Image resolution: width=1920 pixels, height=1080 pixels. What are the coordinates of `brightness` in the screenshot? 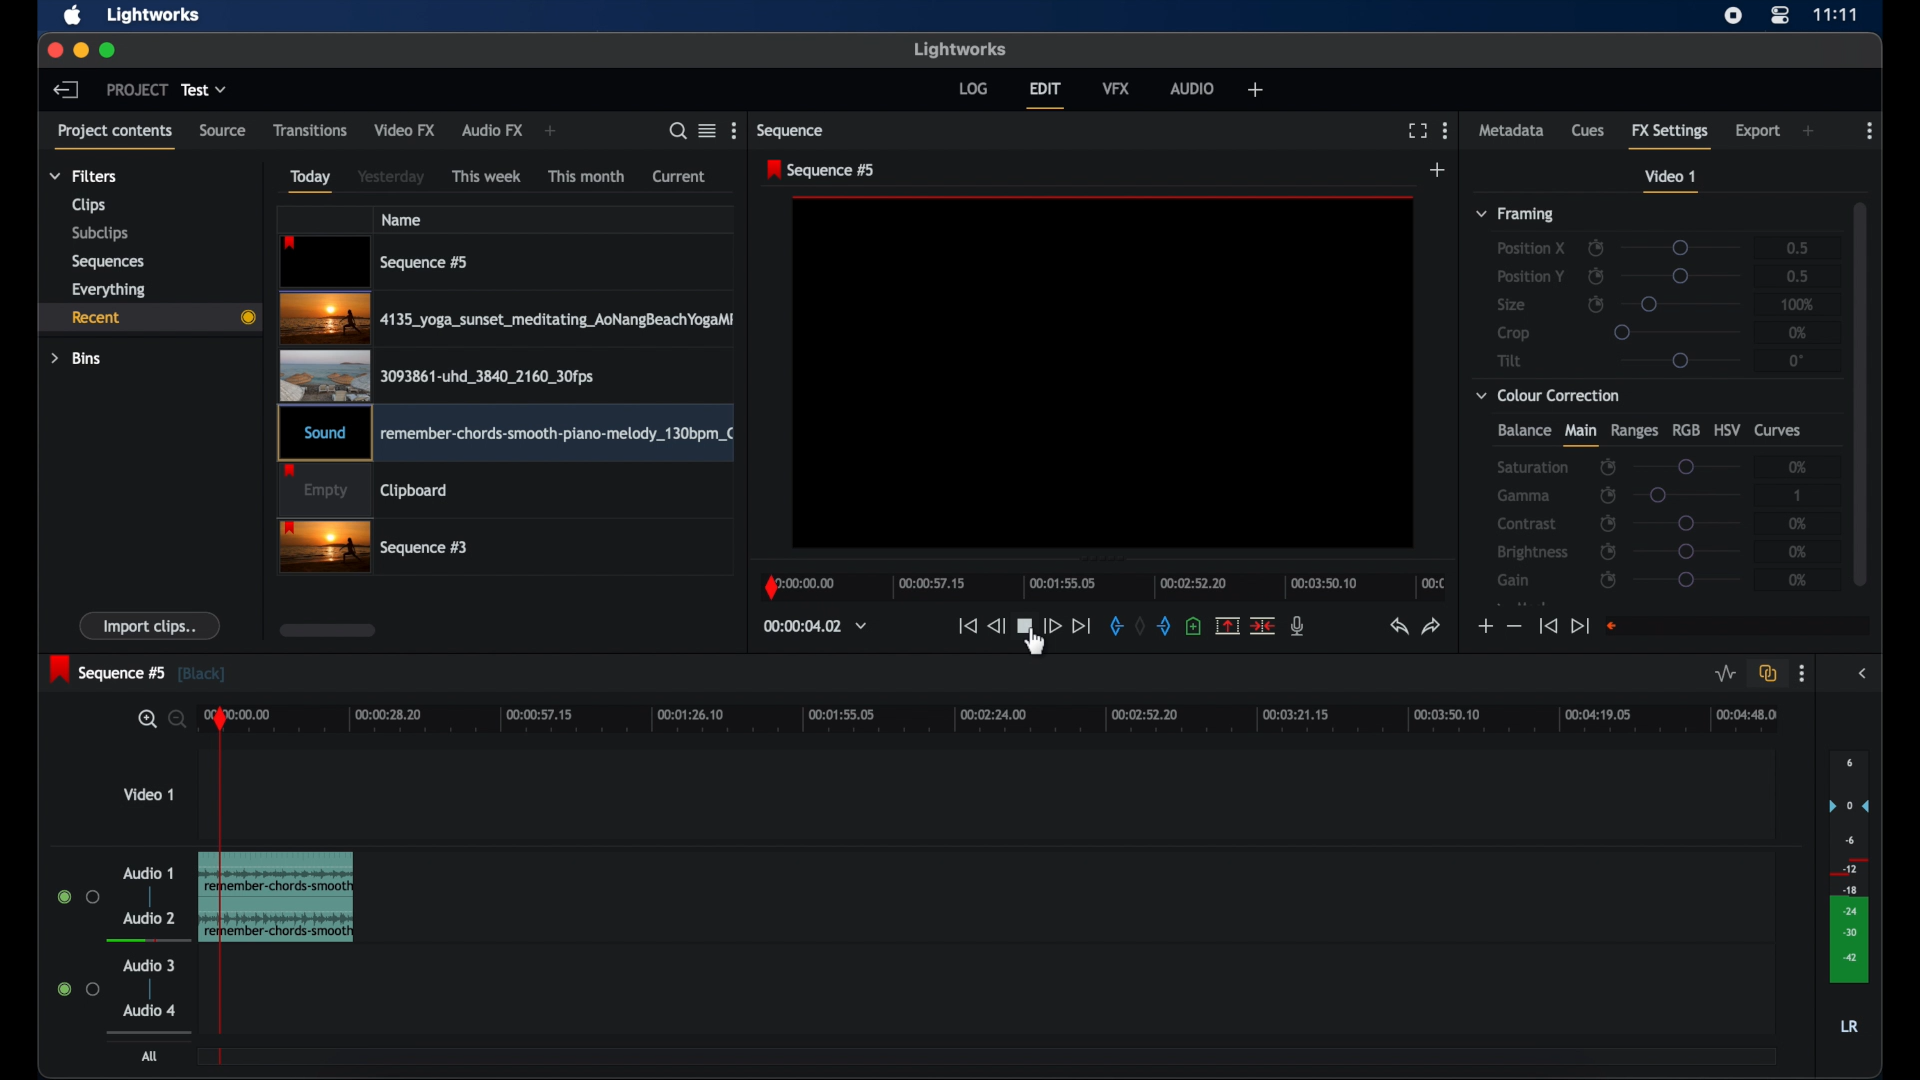 It's located at (1534, 552).